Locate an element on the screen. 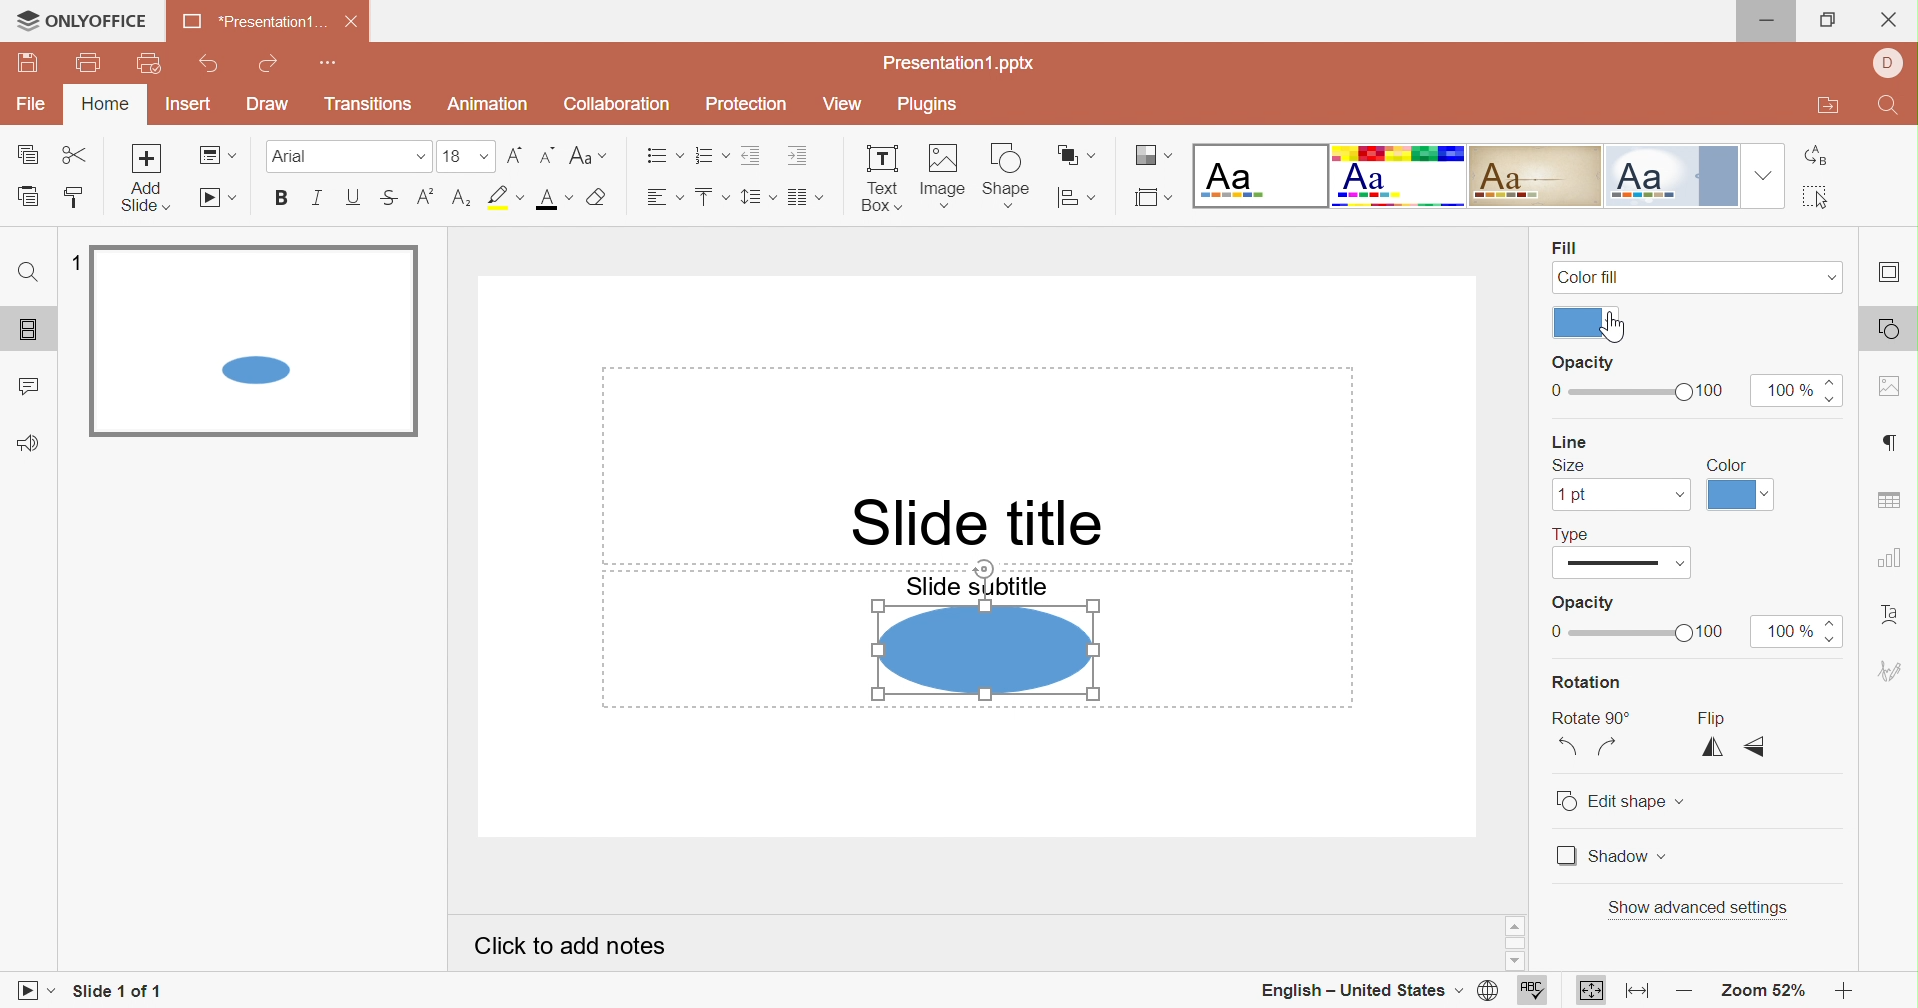 This screenshot has width=1918, height=1008. Slide subtitle is located at coordinates (977, 583).